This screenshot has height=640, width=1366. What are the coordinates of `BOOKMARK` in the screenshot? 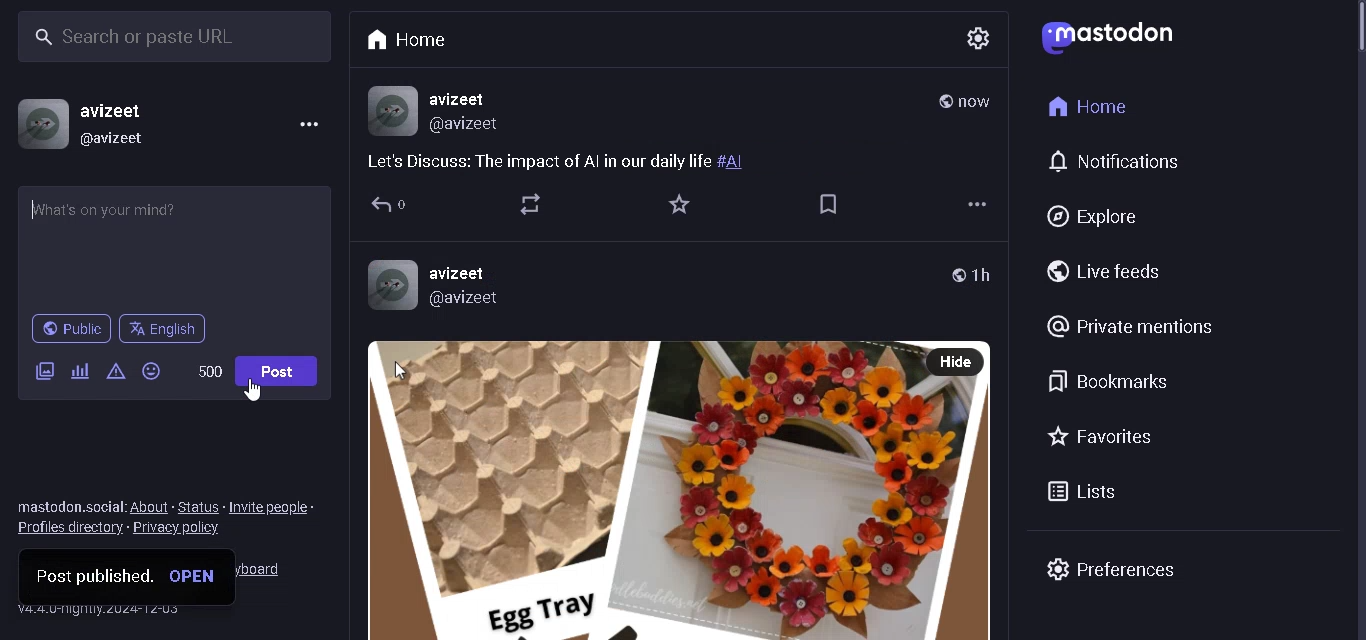 It's located at (829, 203).